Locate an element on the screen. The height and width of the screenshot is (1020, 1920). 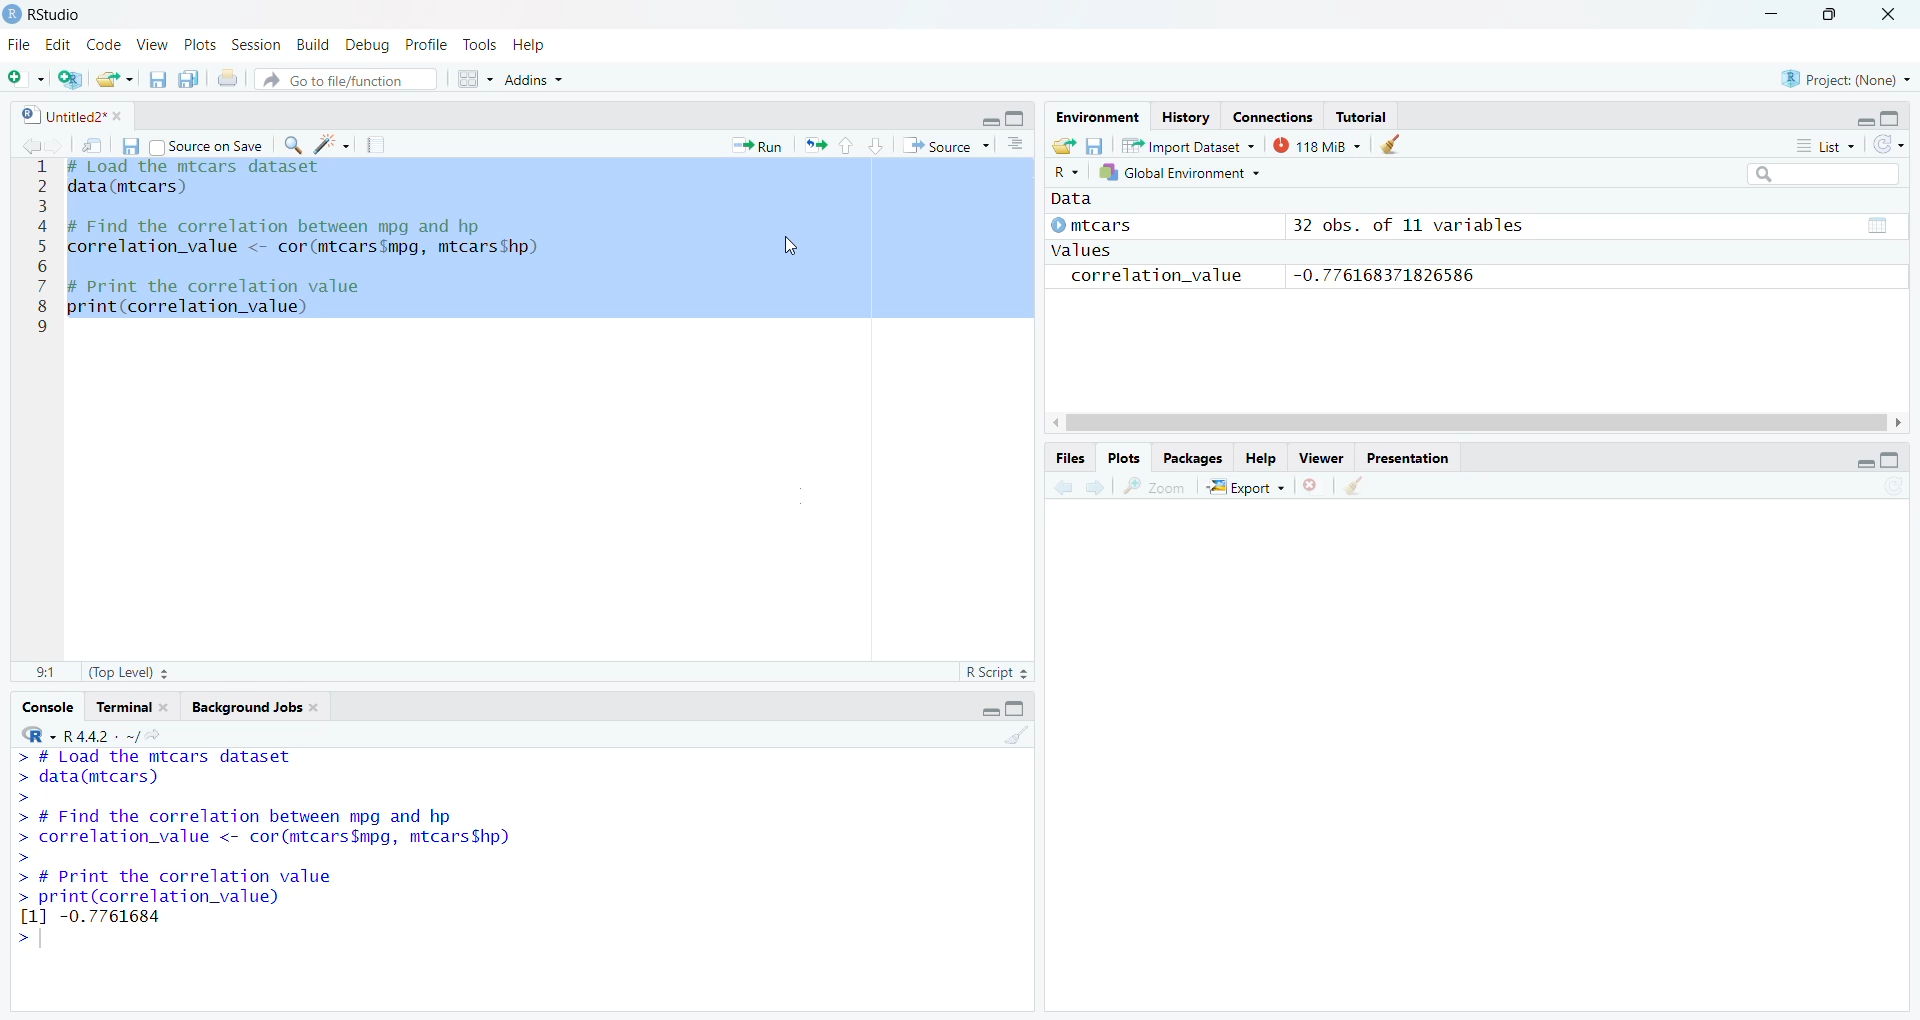
149kib used by R session (Source: Windows System) is located at coordinates (1324, 144).